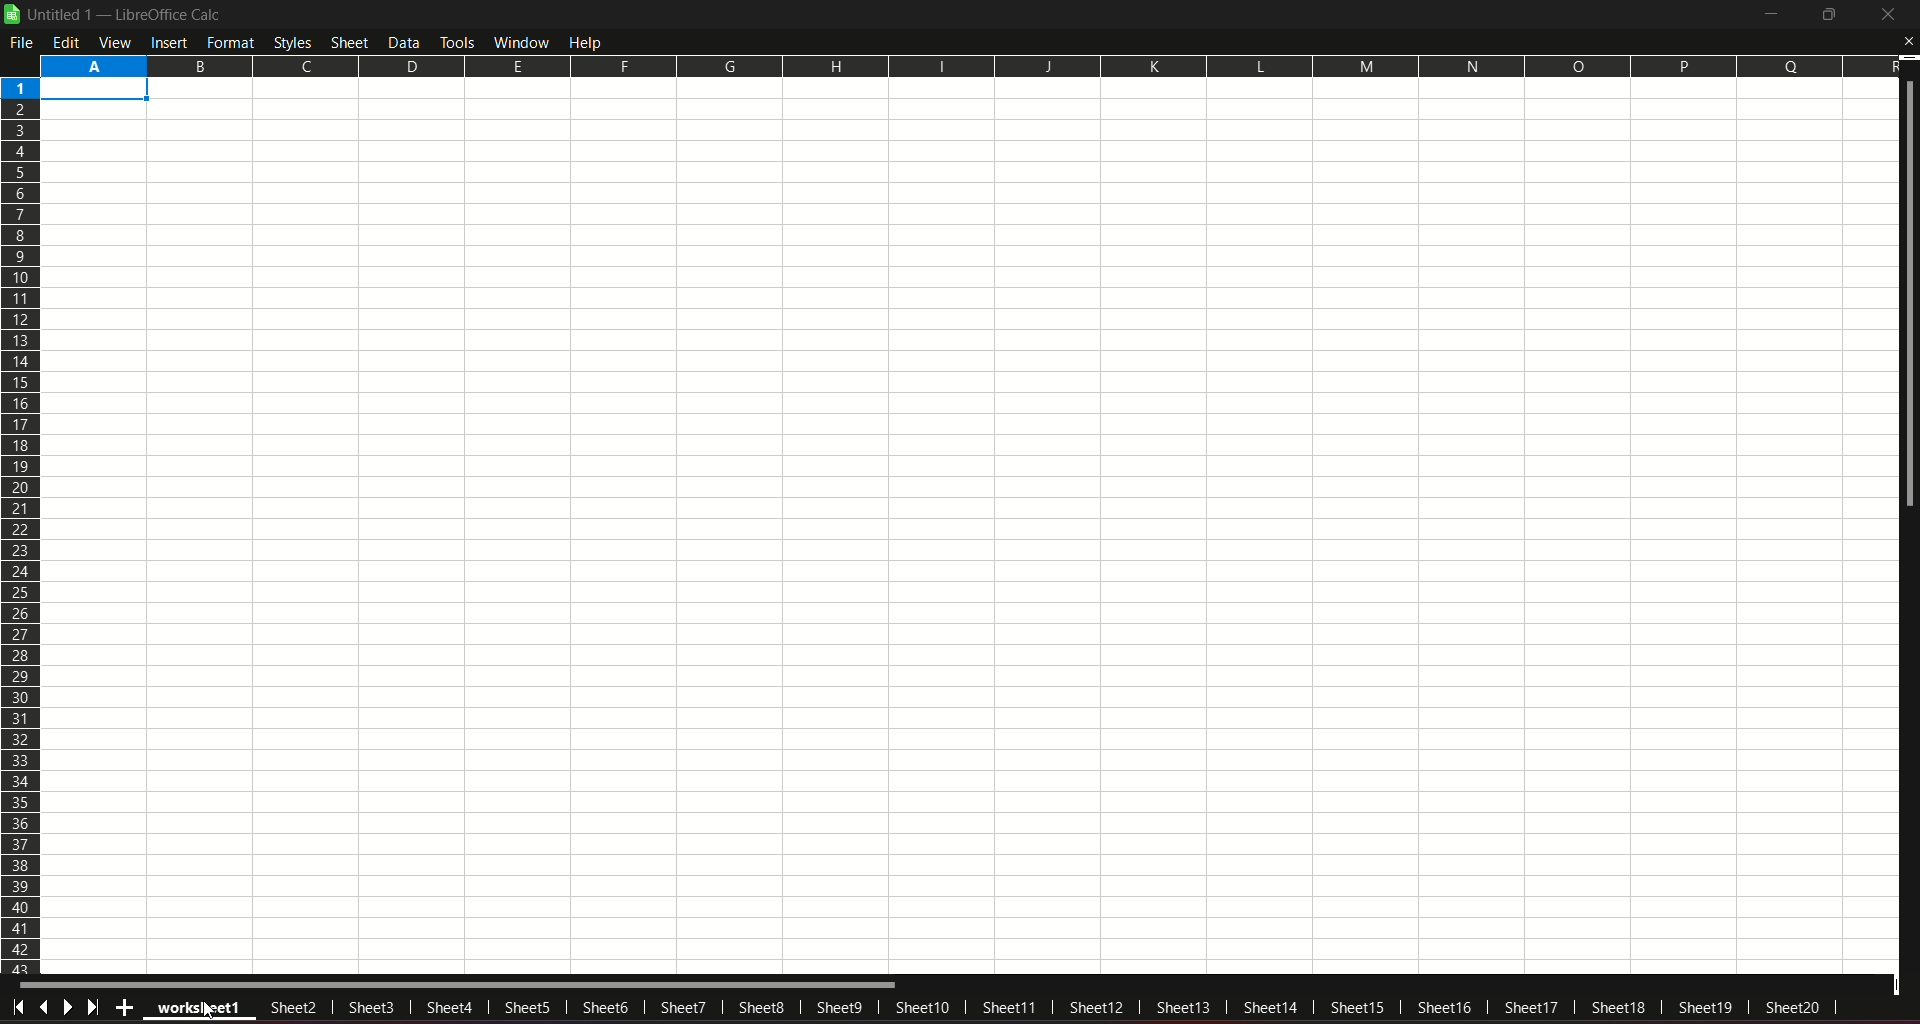 The height and width of the screenshot is (1024, 1920). What do you see at coordinates (406, 41) in the screenshot?
I see `Data` at bounding box center [406, 41].